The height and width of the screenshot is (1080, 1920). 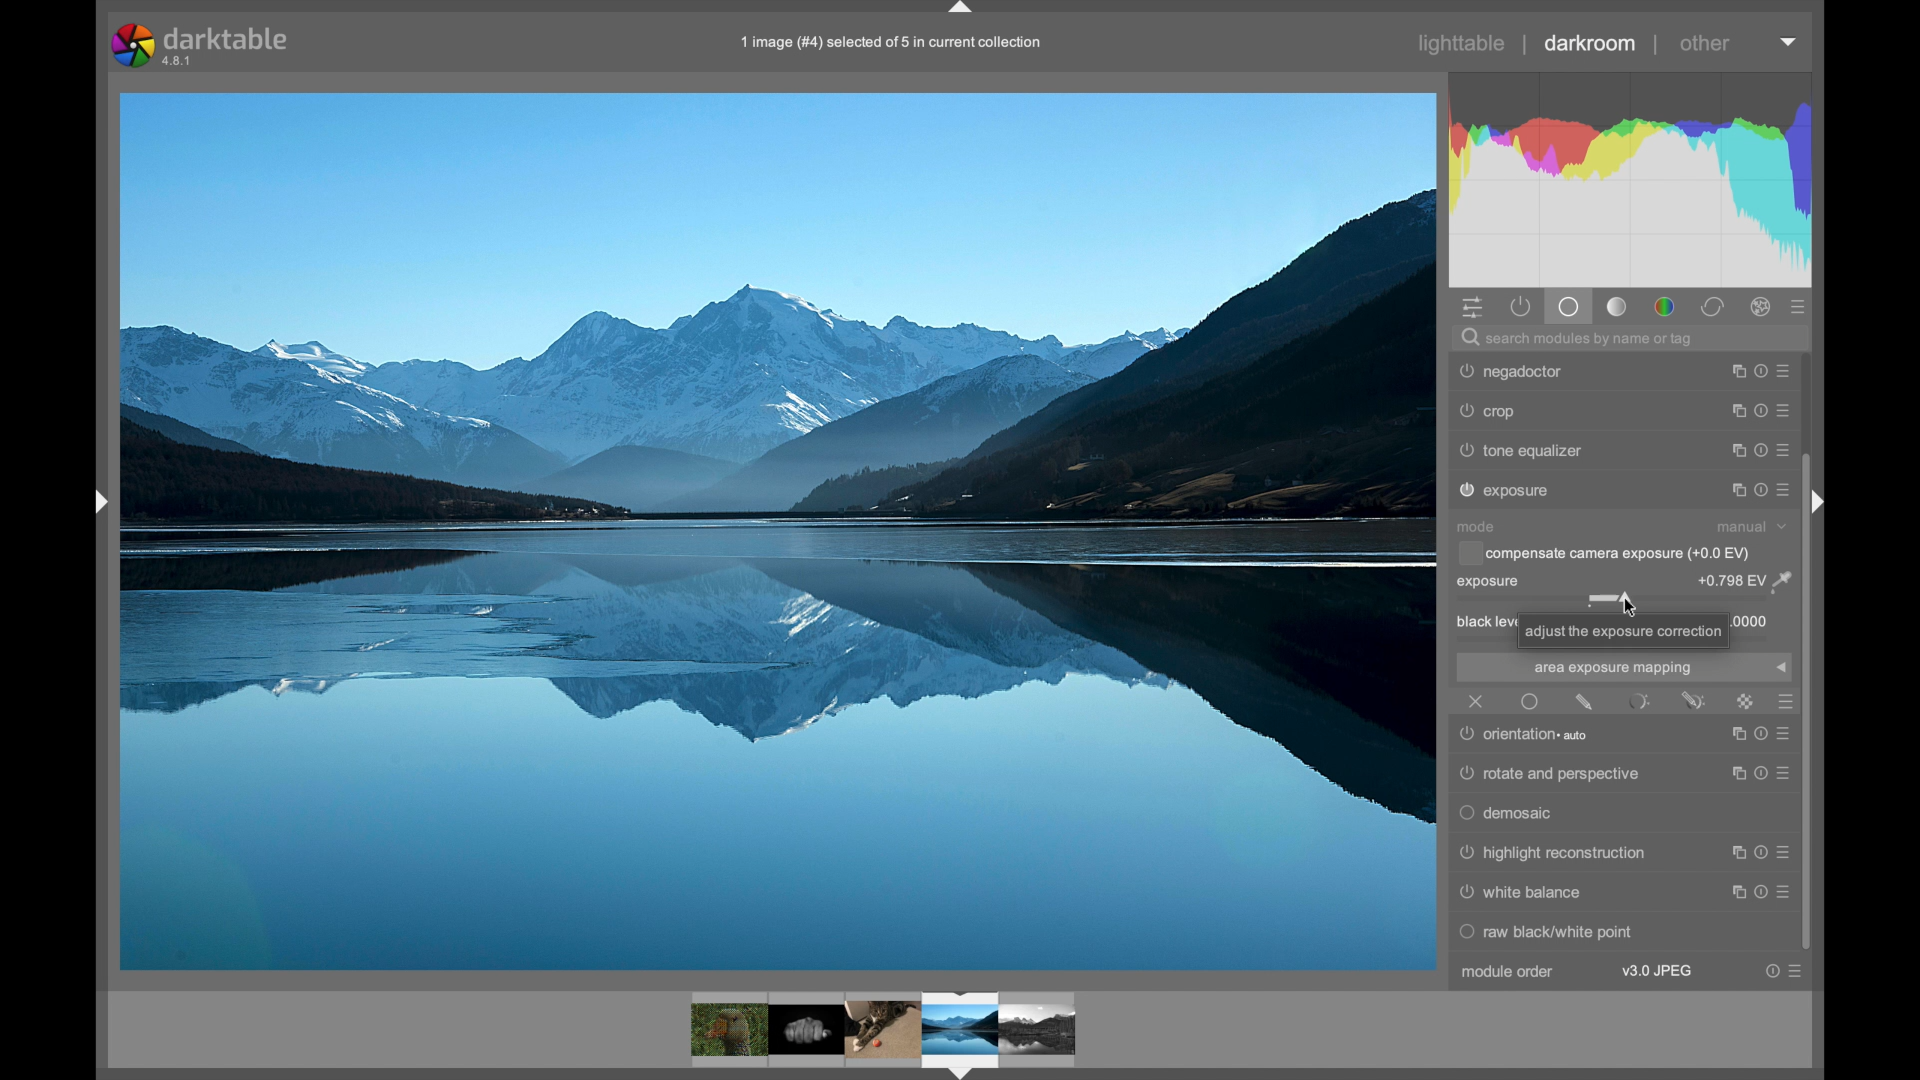 I want to click on 0000, so click(x=1754, y=621).